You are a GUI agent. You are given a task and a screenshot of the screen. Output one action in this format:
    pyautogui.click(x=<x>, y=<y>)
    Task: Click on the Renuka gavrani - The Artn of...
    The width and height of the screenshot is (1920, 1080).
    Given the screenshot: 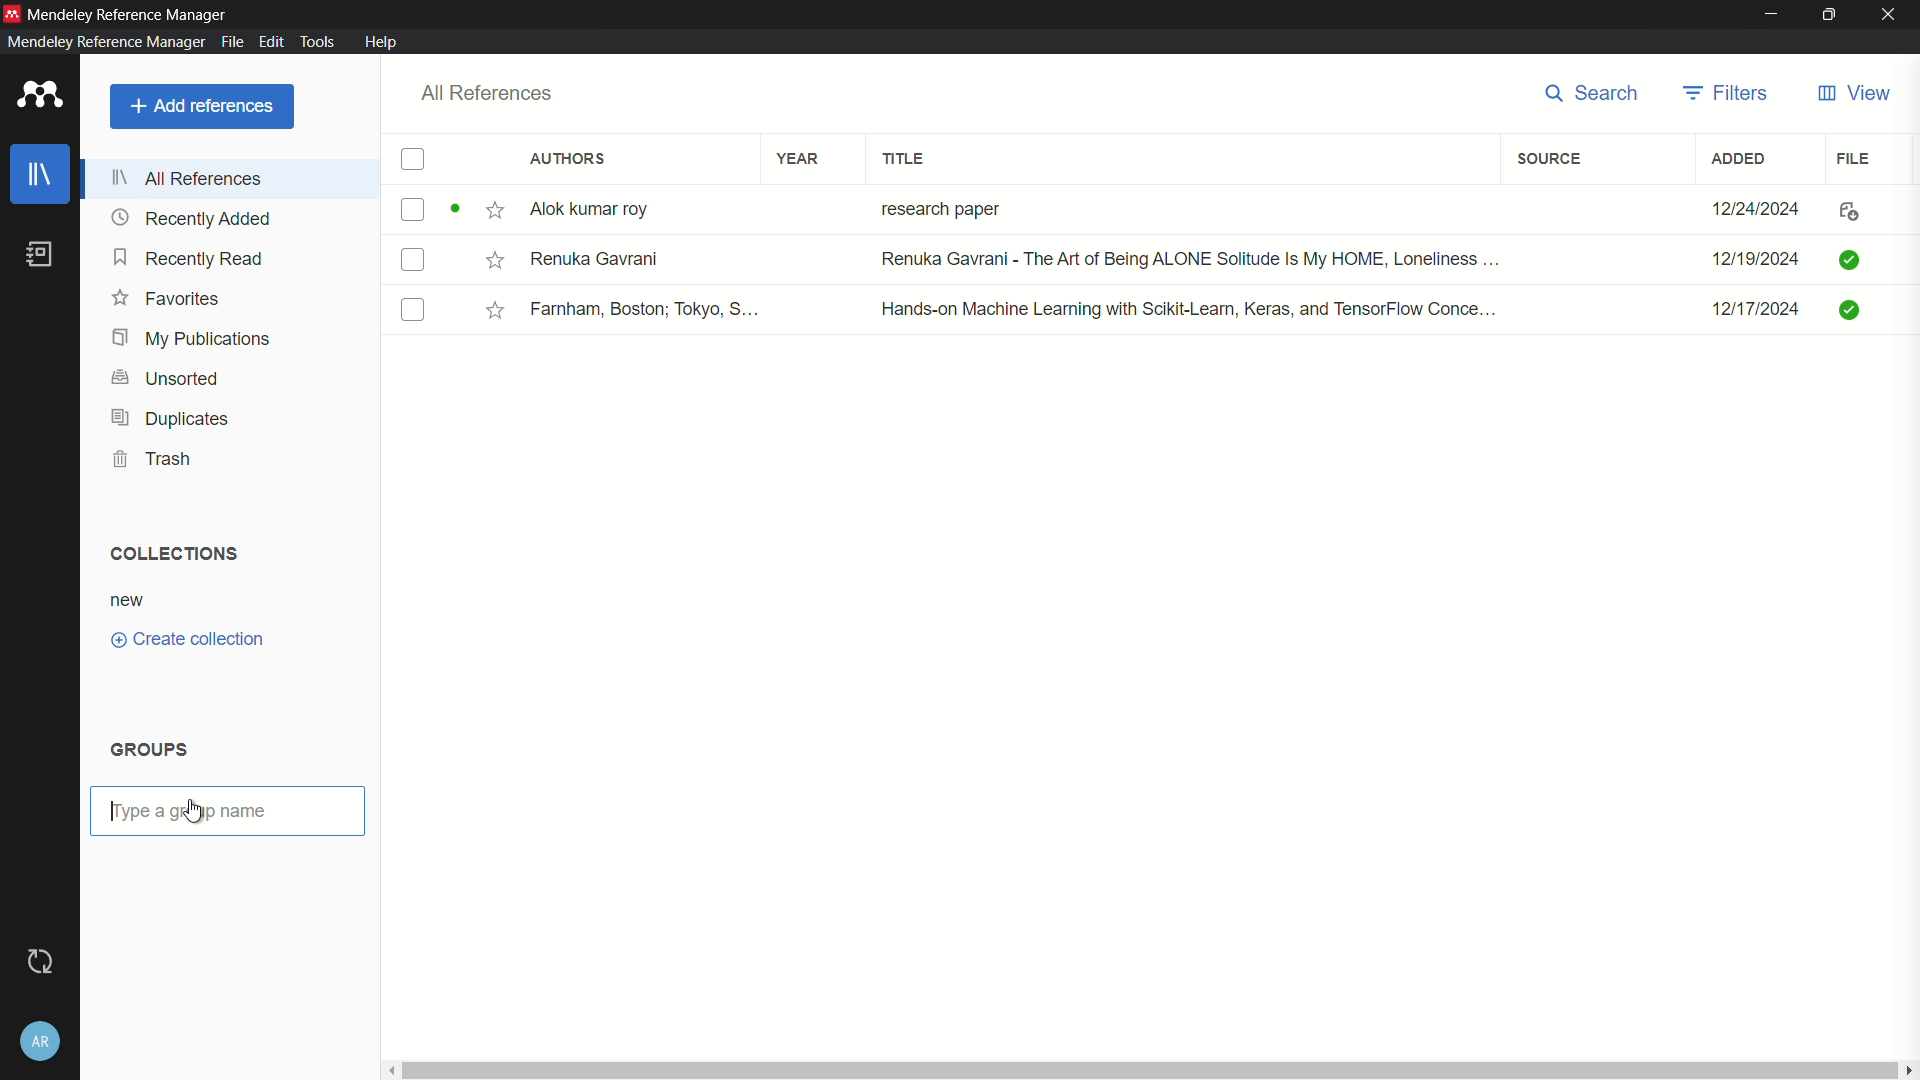 What is the action you would take?
    pyautogui.click(x=1183, y=261)
    